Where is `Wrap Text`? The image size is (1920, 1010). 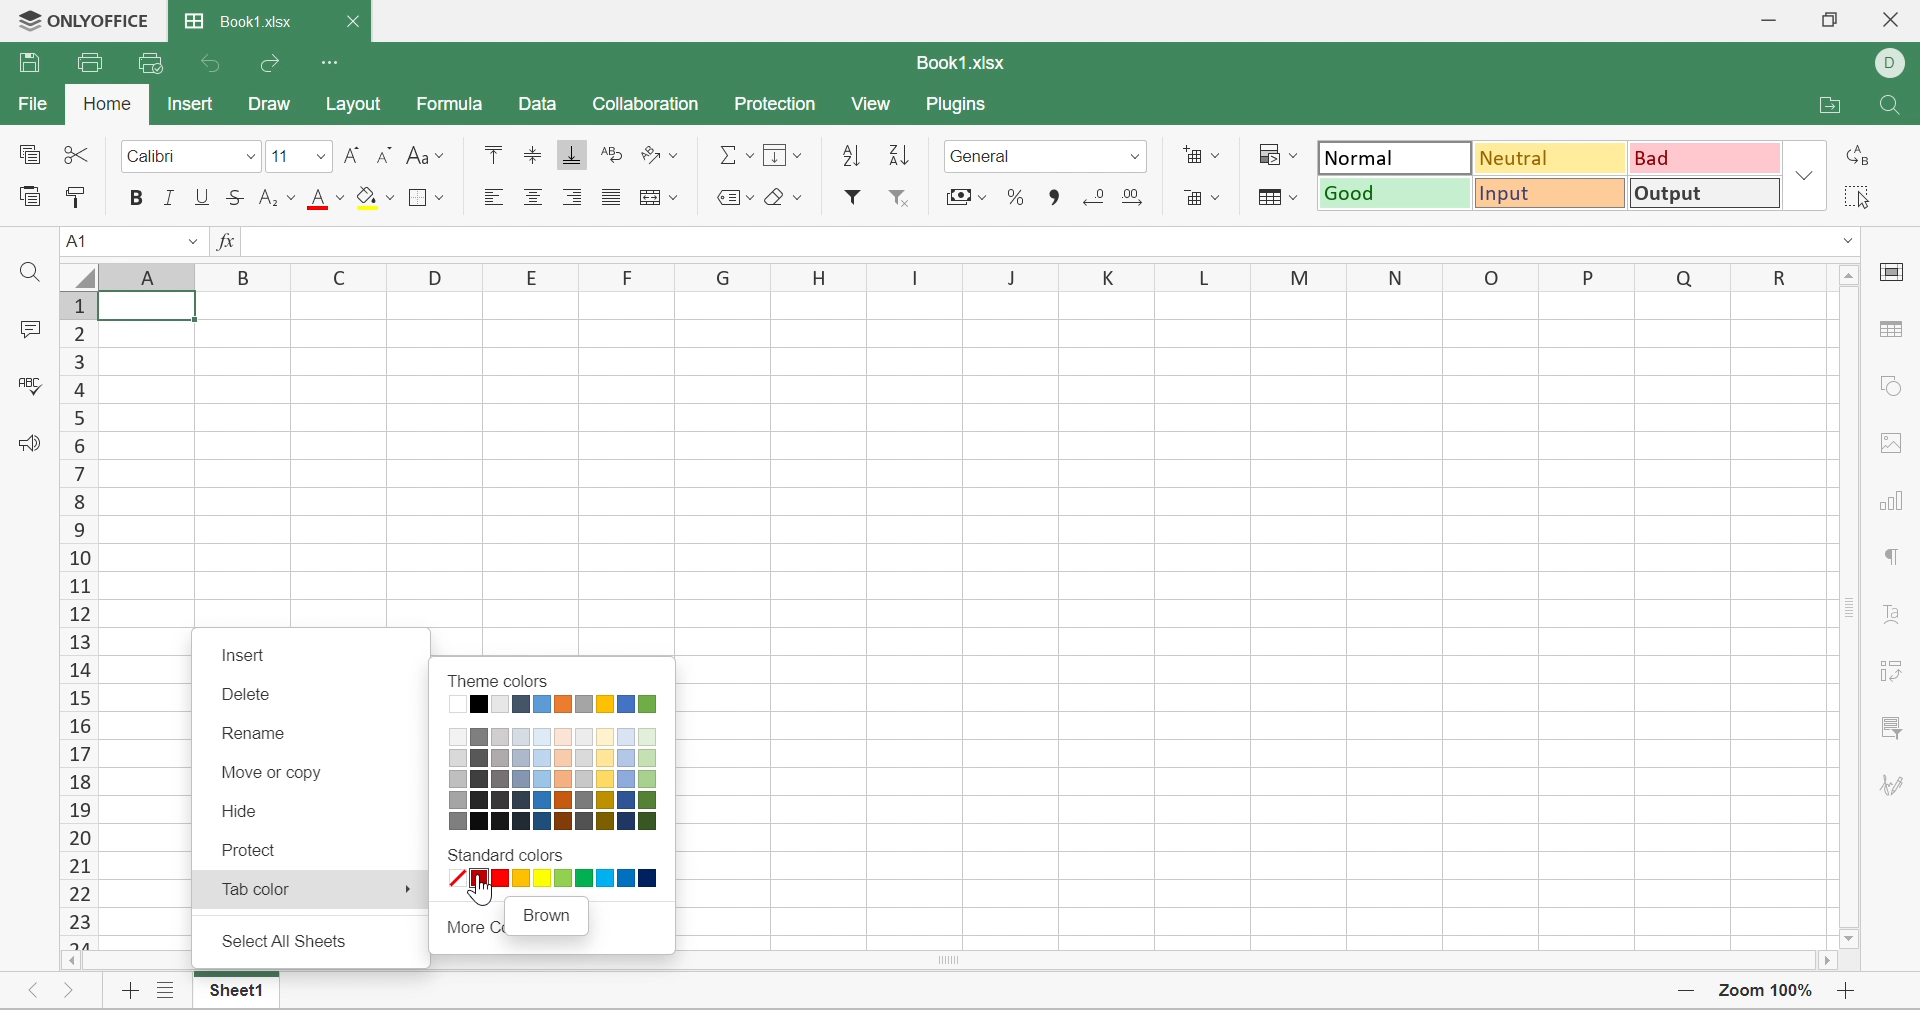 Wrap Text is located at coordinates (608, 156).